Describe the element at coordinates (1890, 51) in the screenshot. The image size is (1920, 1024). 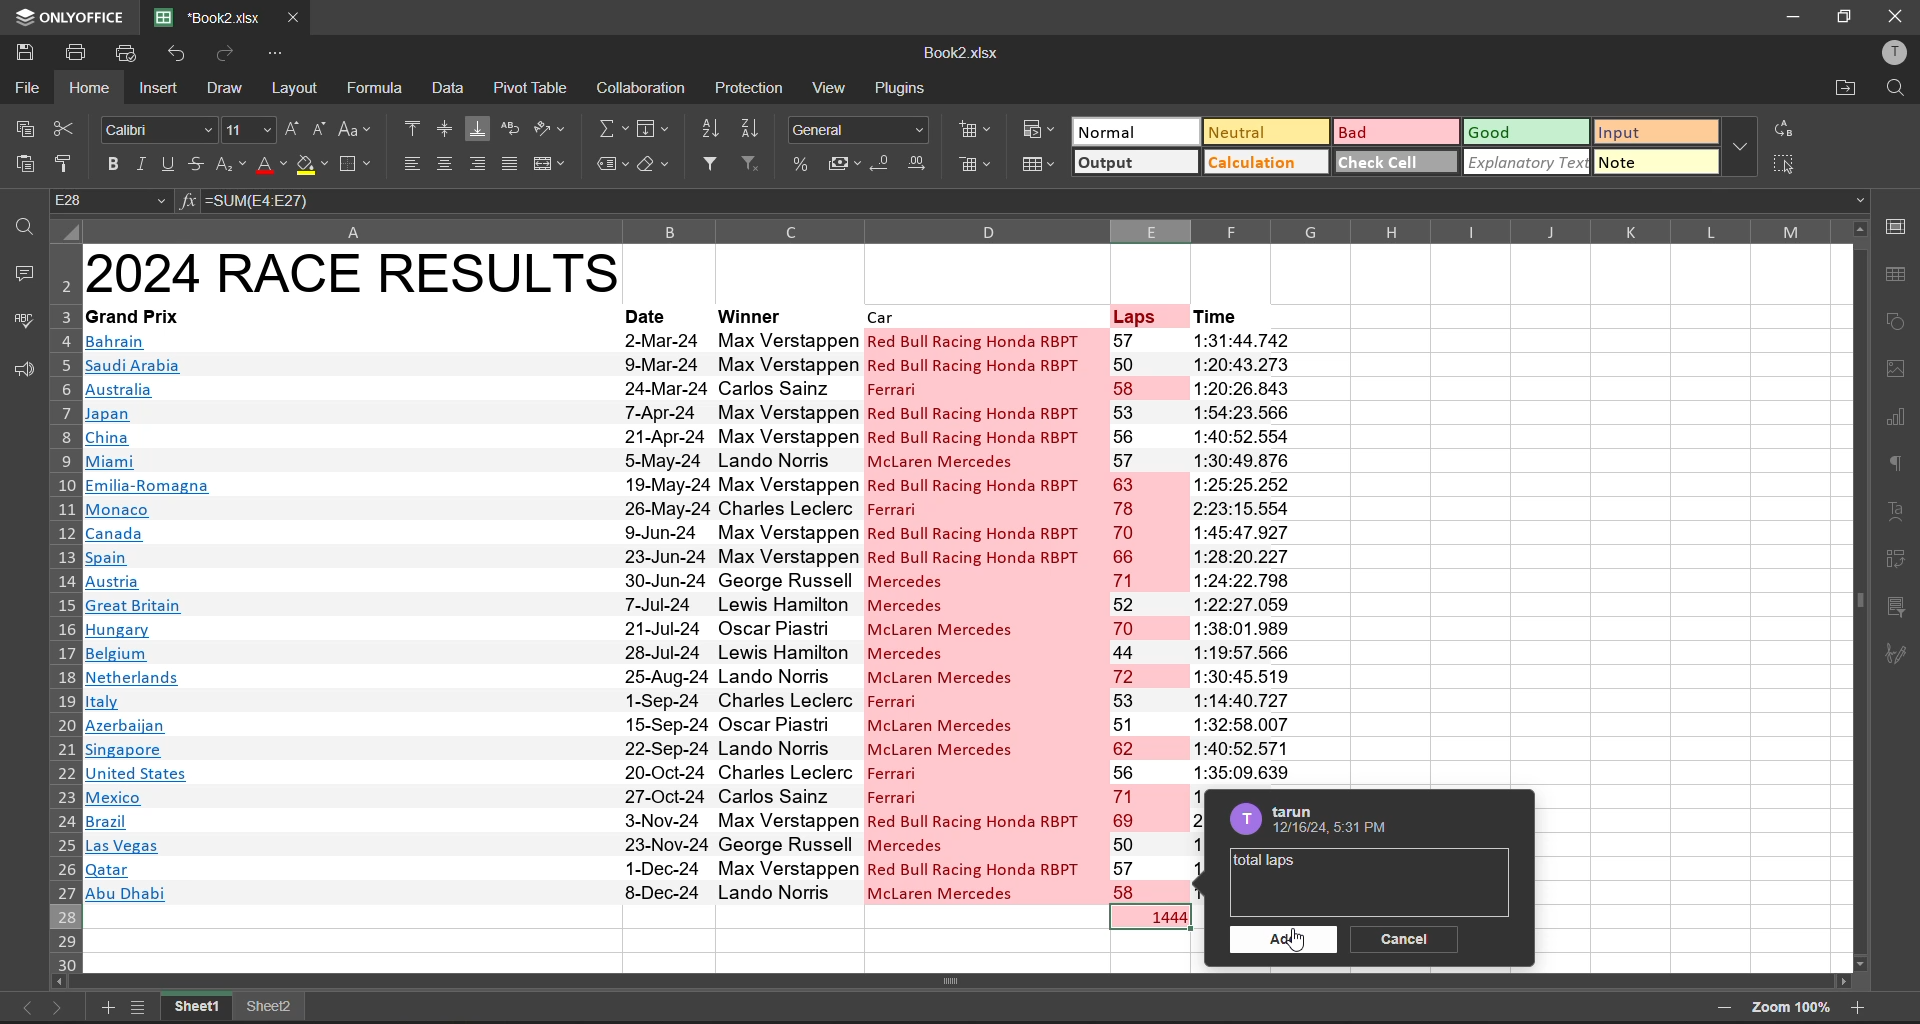
I see `profile` at that location.